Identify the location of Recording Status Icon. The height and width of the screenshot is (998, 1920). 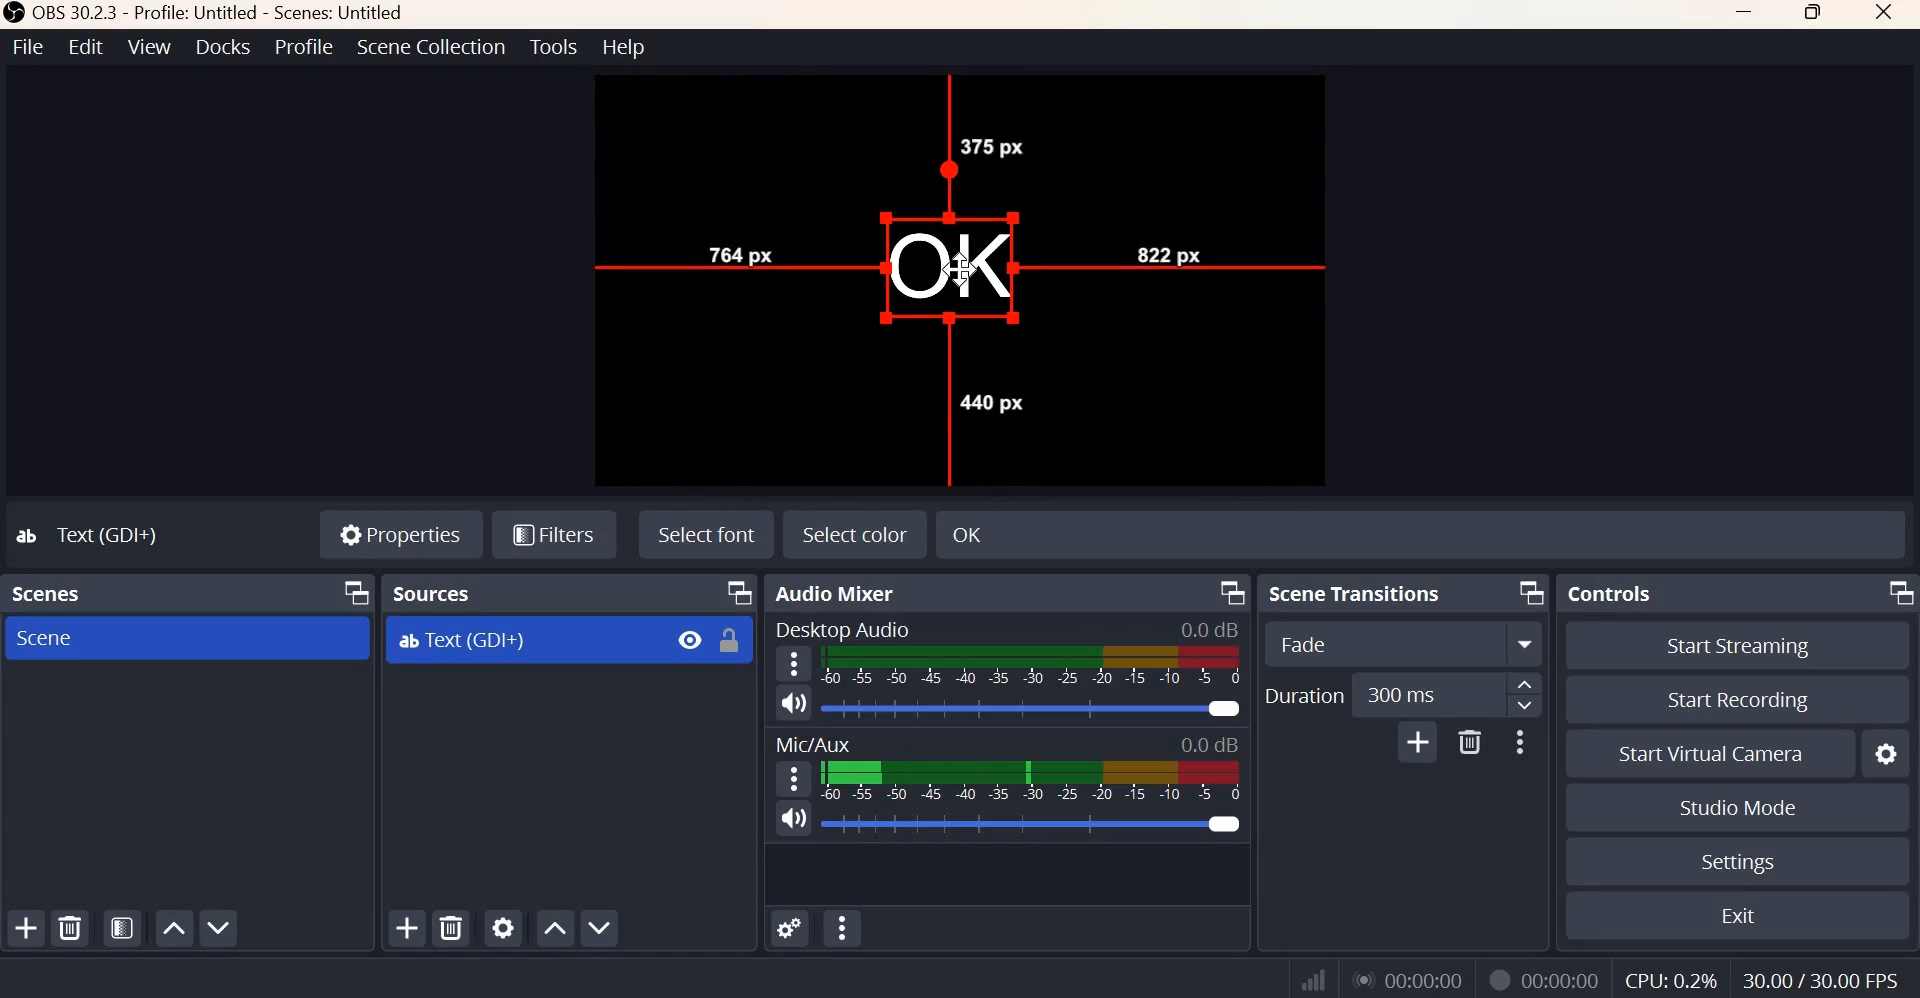
(1499, 981).